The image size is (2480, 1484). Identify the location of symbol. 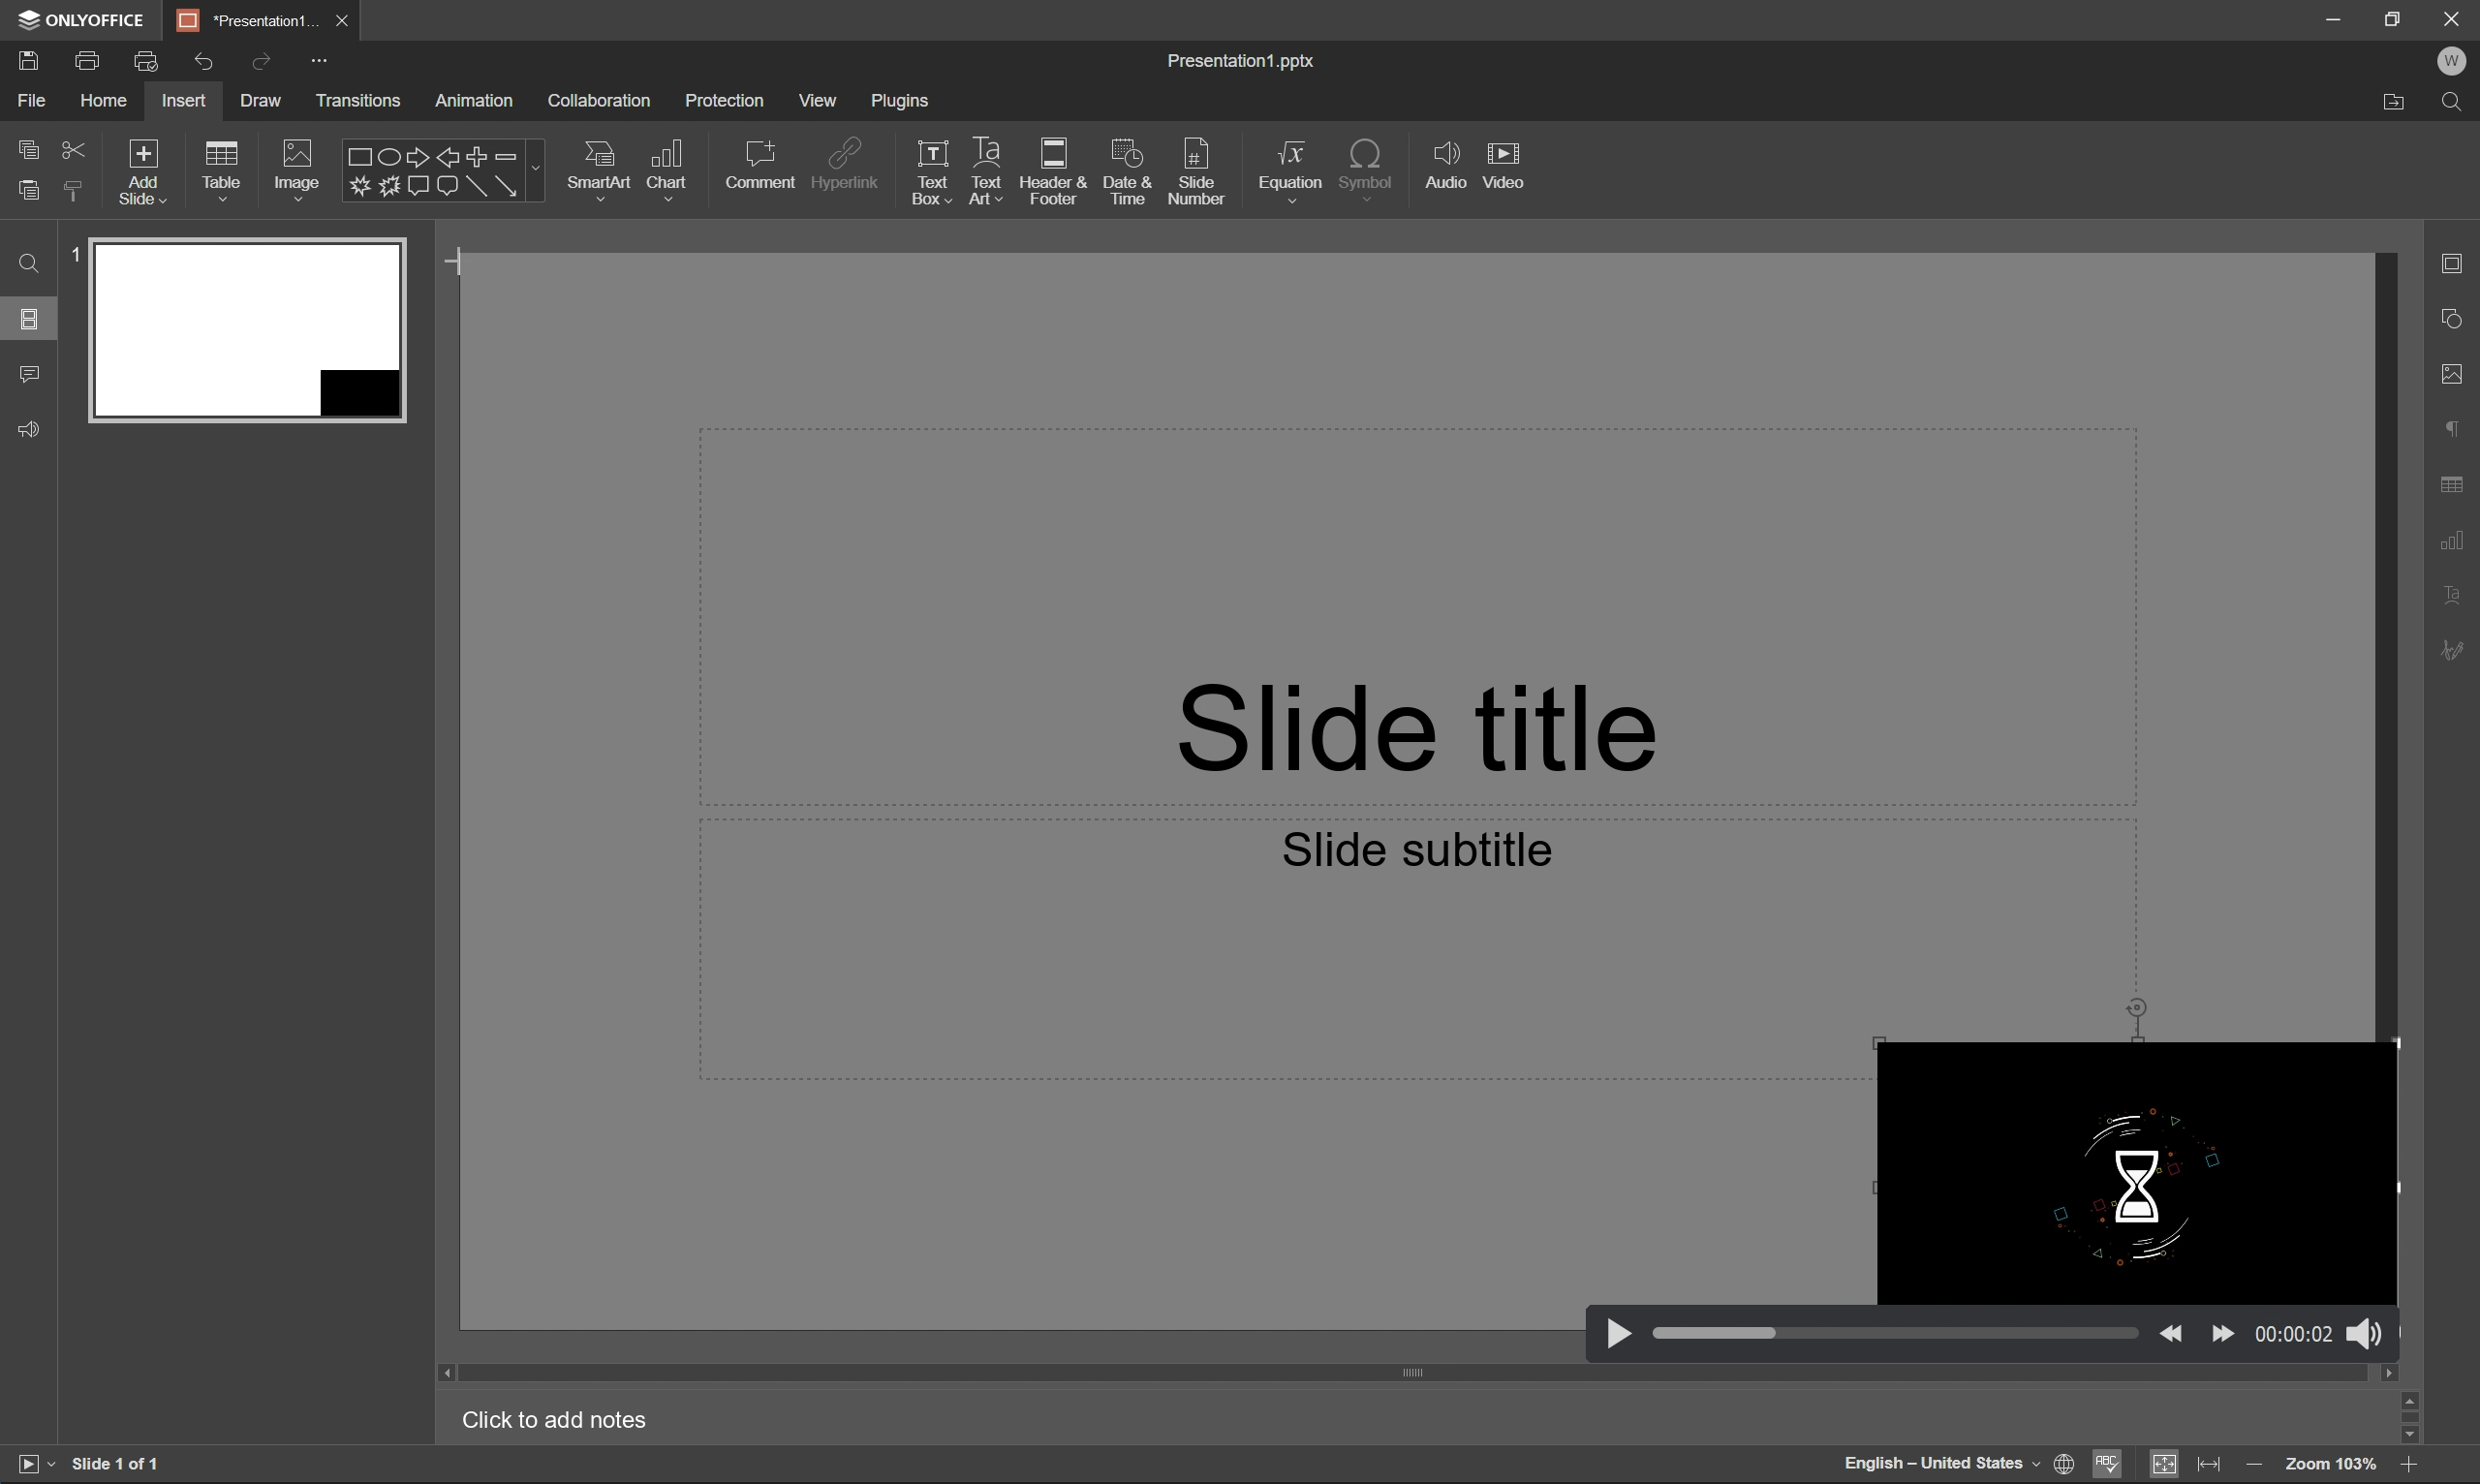
(1370, 167).